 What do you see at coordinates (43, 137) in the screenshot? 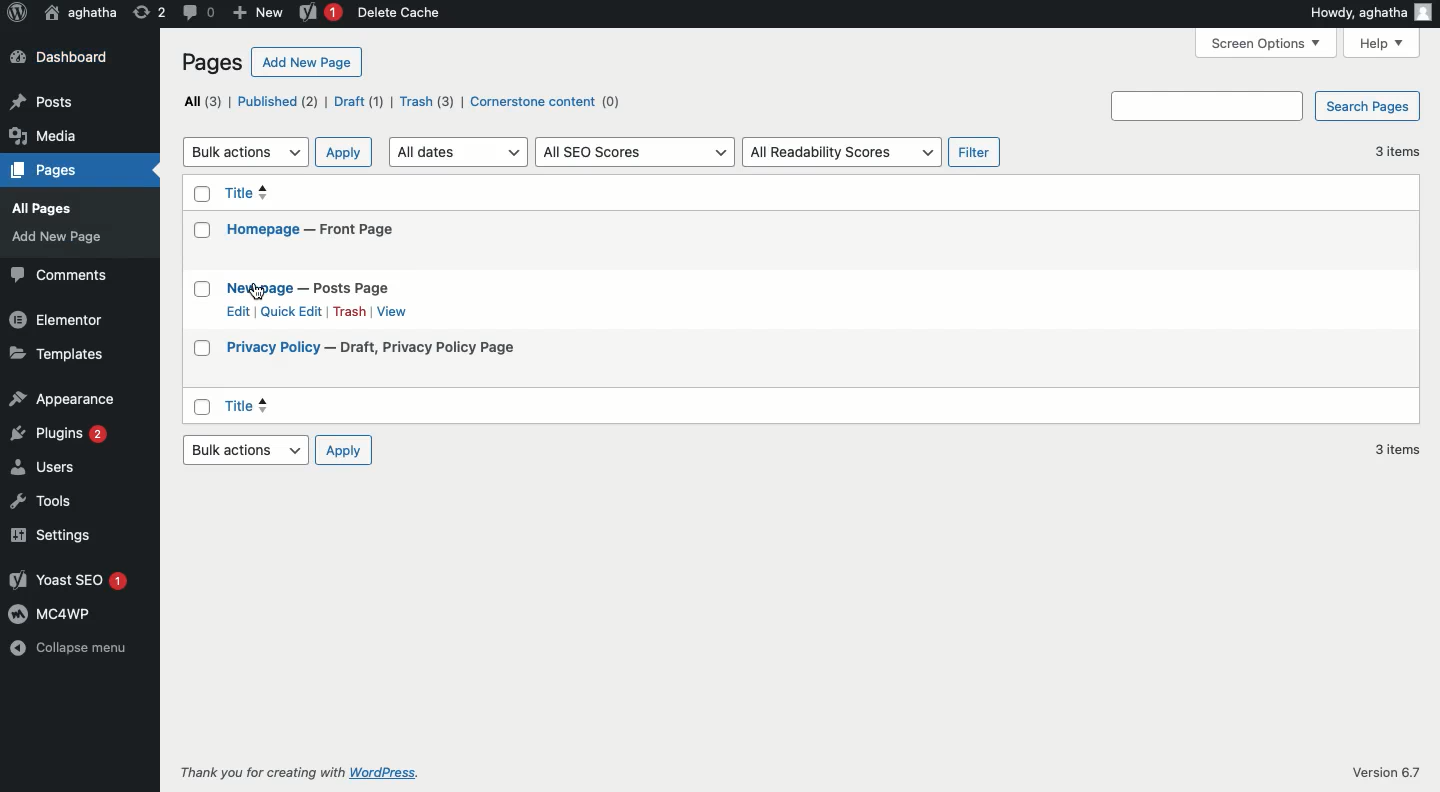
I see `Media` at bounding box center [43, 137].